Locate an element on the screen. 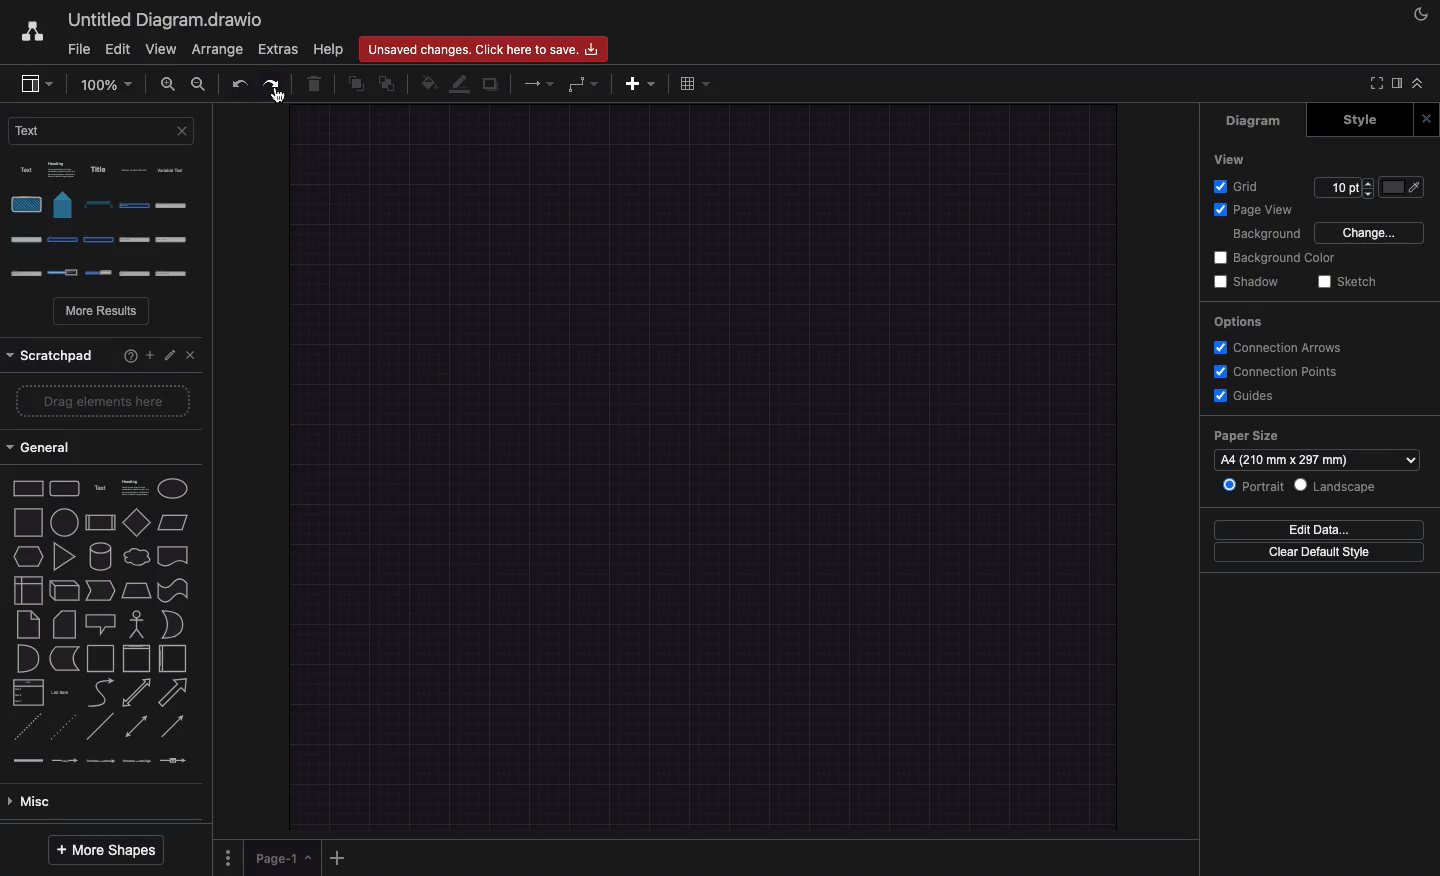 This screenshot has height=876, width=1440. Diagram is located at coordinates (1263, 122).